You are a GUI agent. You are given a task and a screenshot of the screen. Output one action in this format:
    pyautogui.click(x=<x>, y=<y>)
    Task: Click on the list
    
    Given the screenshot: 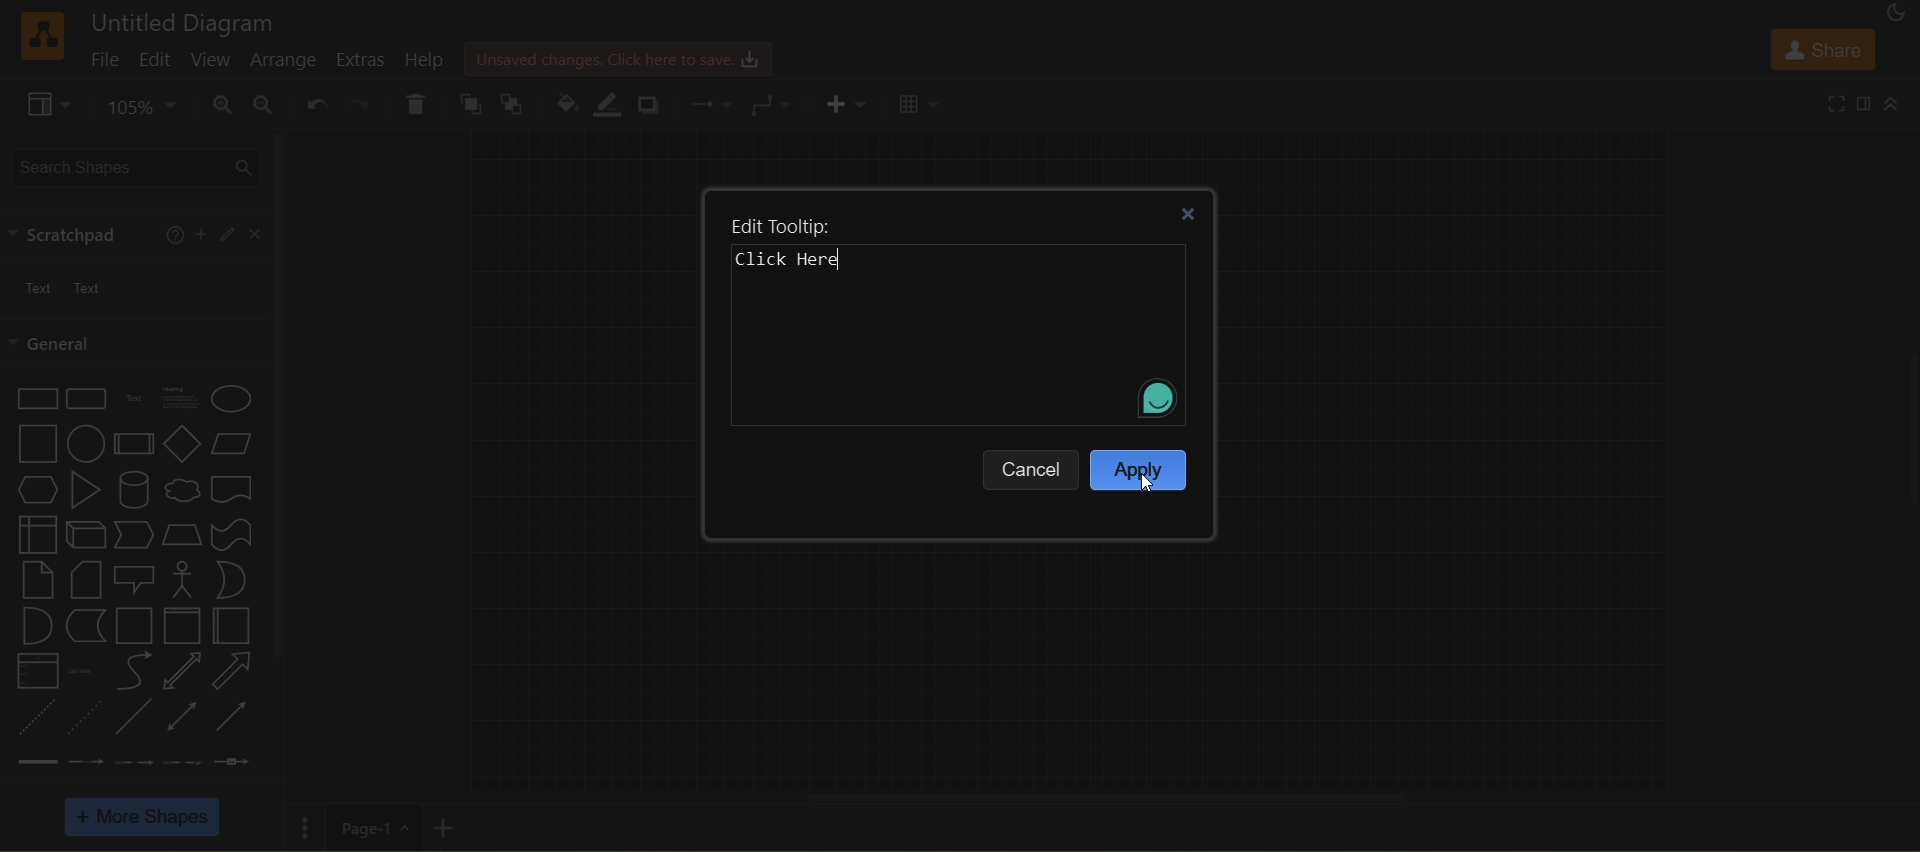 What is the action you would take?
    pyautogui.click(x=37, y=671)
    